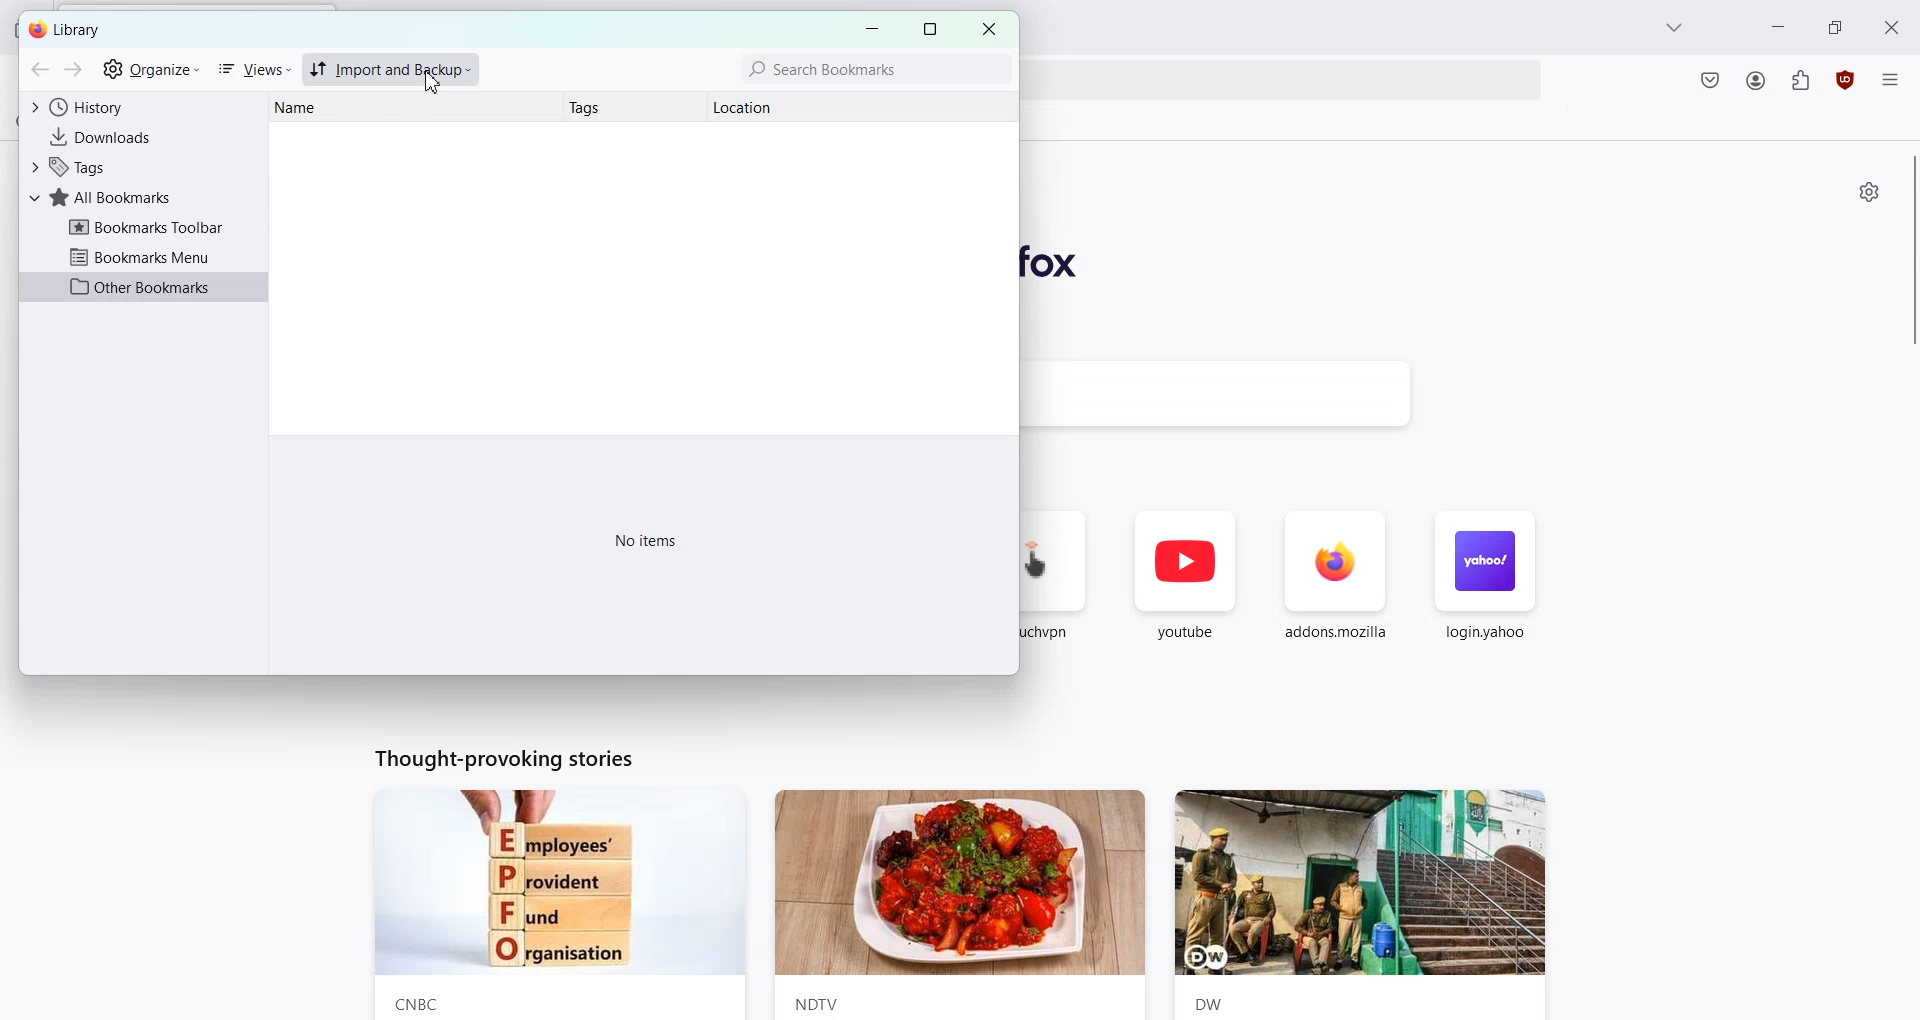 This screenshot has height=1020, width=1920. Describe the element at coordinates (556, 905) in the screenshot. I see `News` at that location.